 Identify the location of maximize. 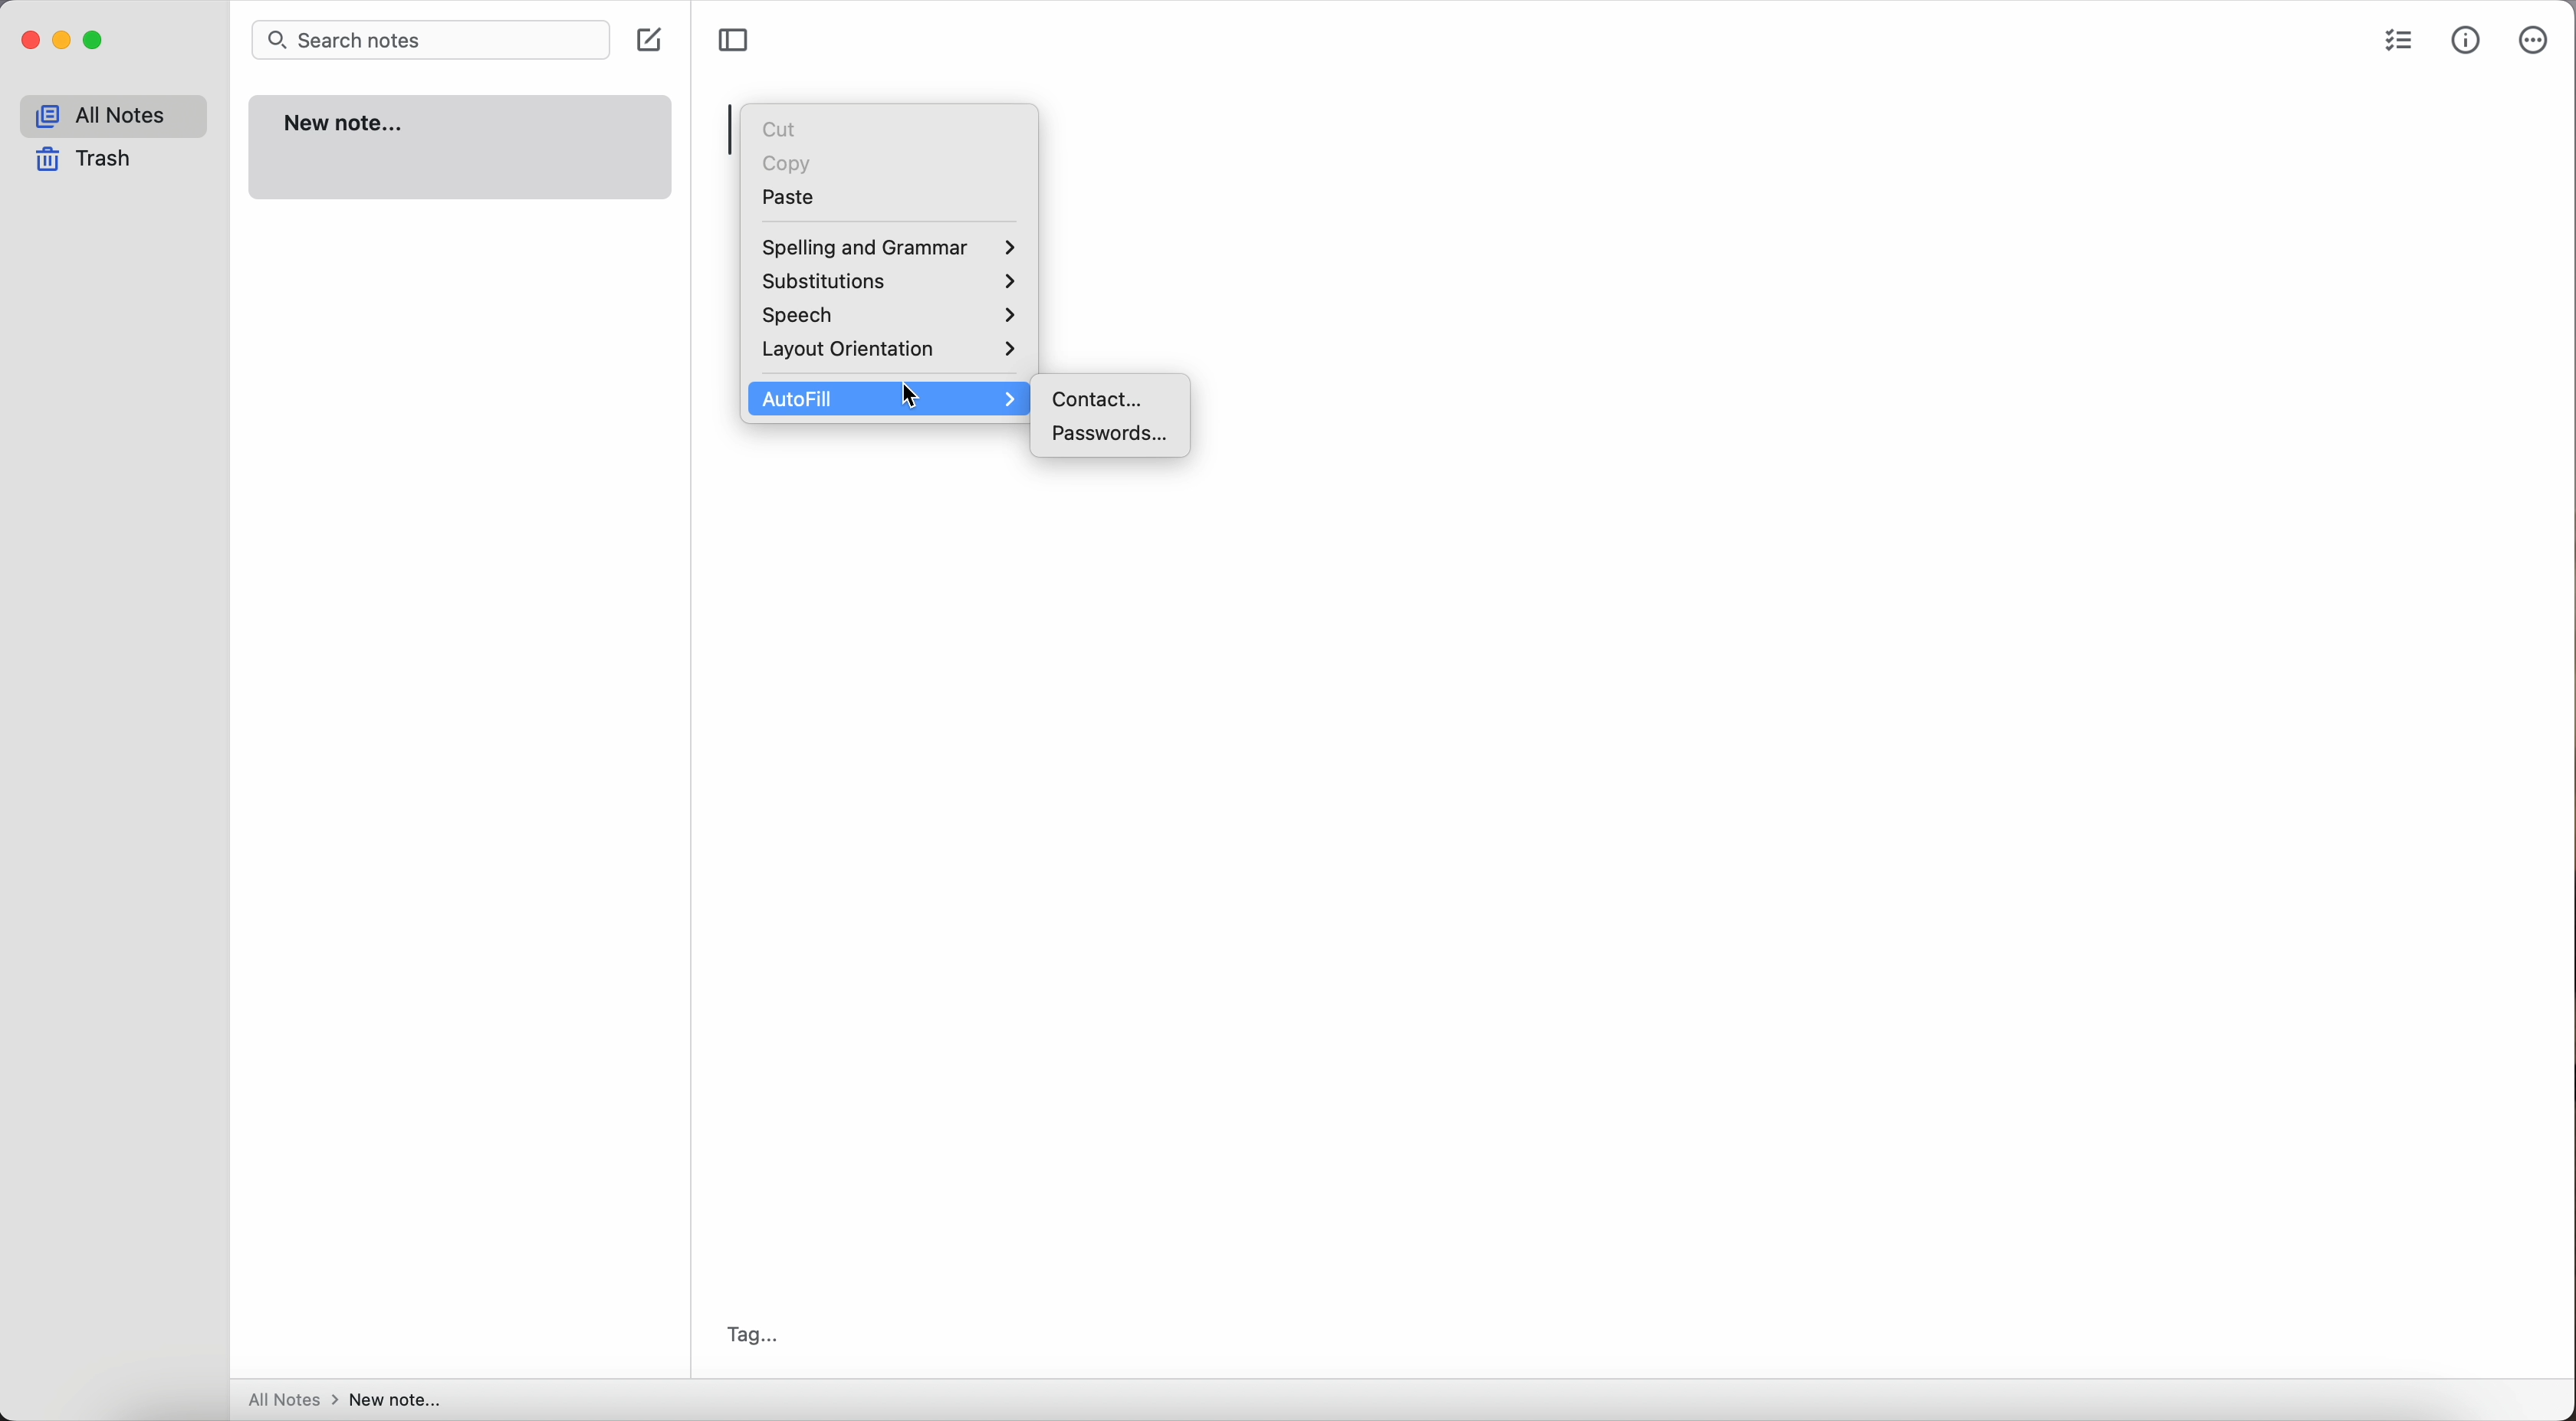
(97, 40).